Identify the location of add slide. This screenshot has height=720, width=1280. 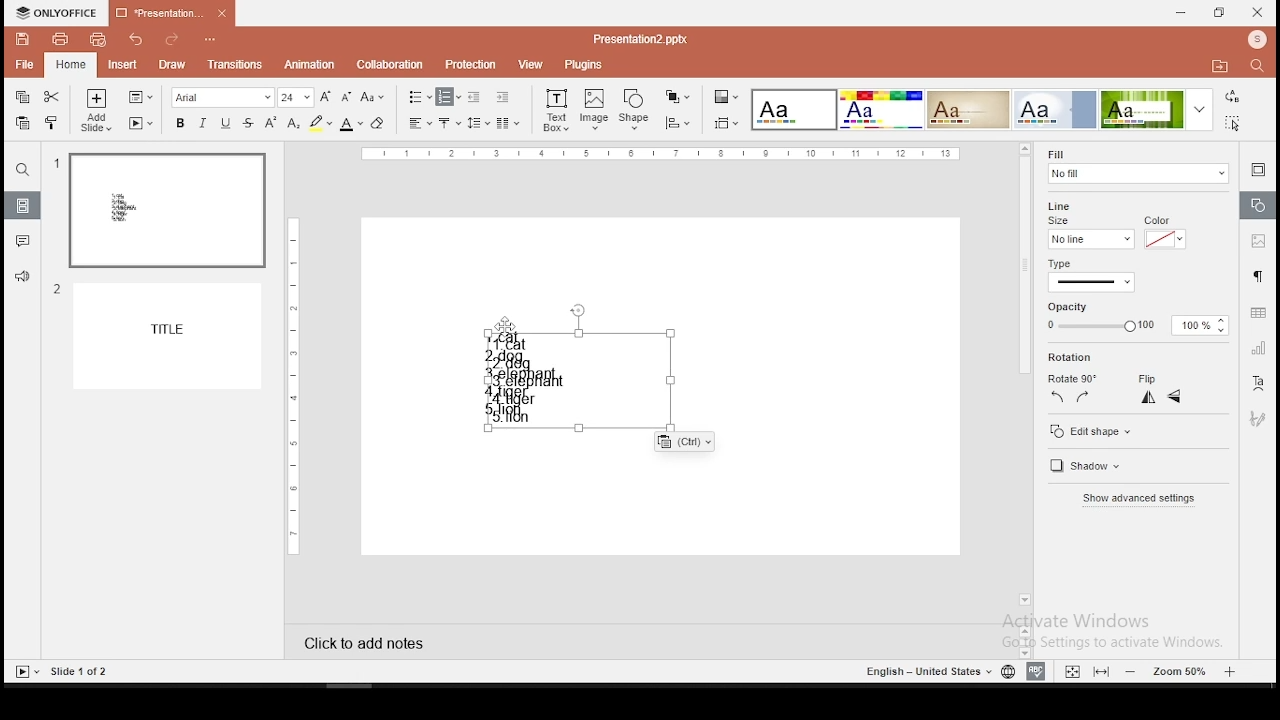
(97, 110).